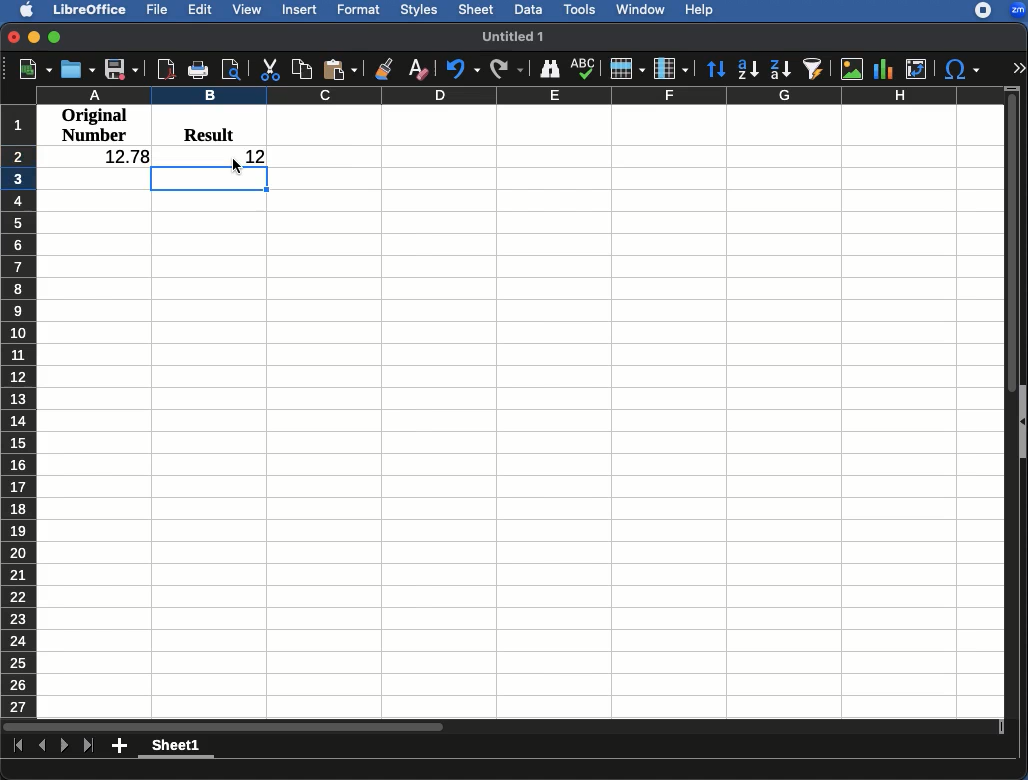  Describe the element at coordinates (421, 9) in the screenshot. I see `Styles` at that location.